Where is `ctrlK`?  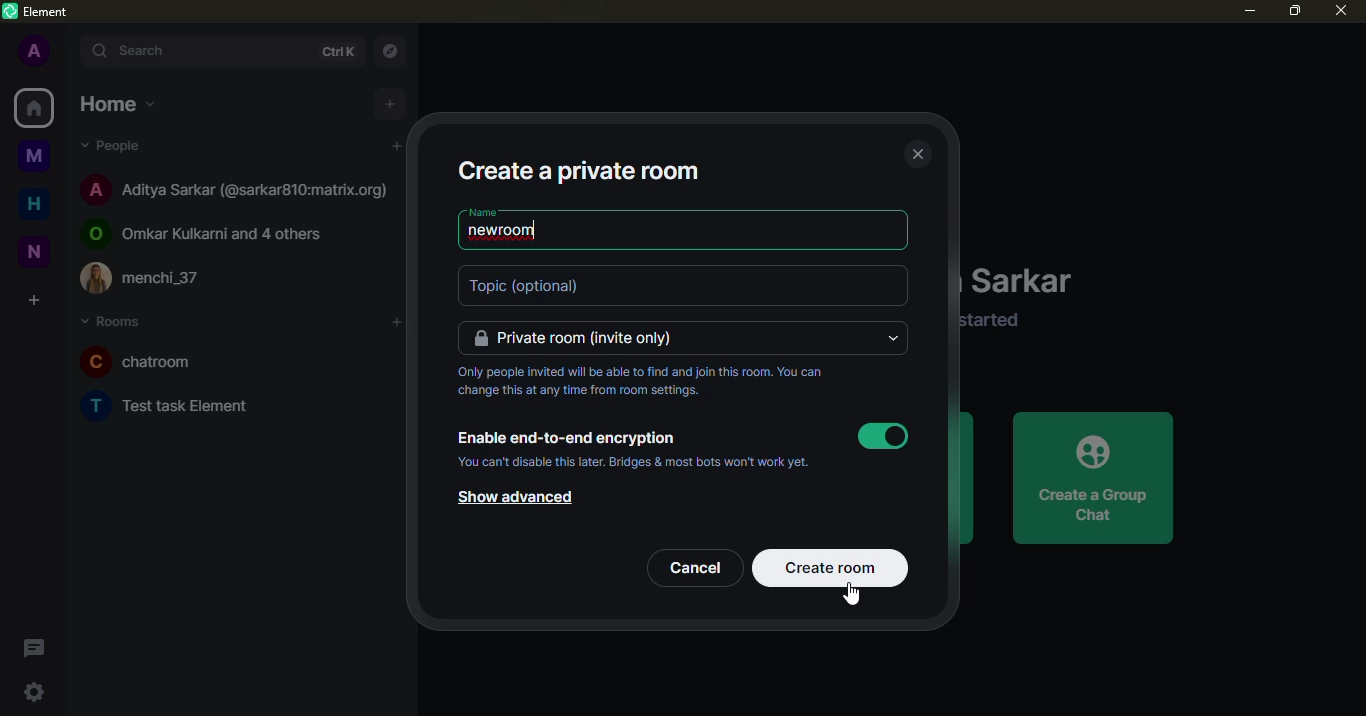 ctrlK is located at coordinates (337, 52).